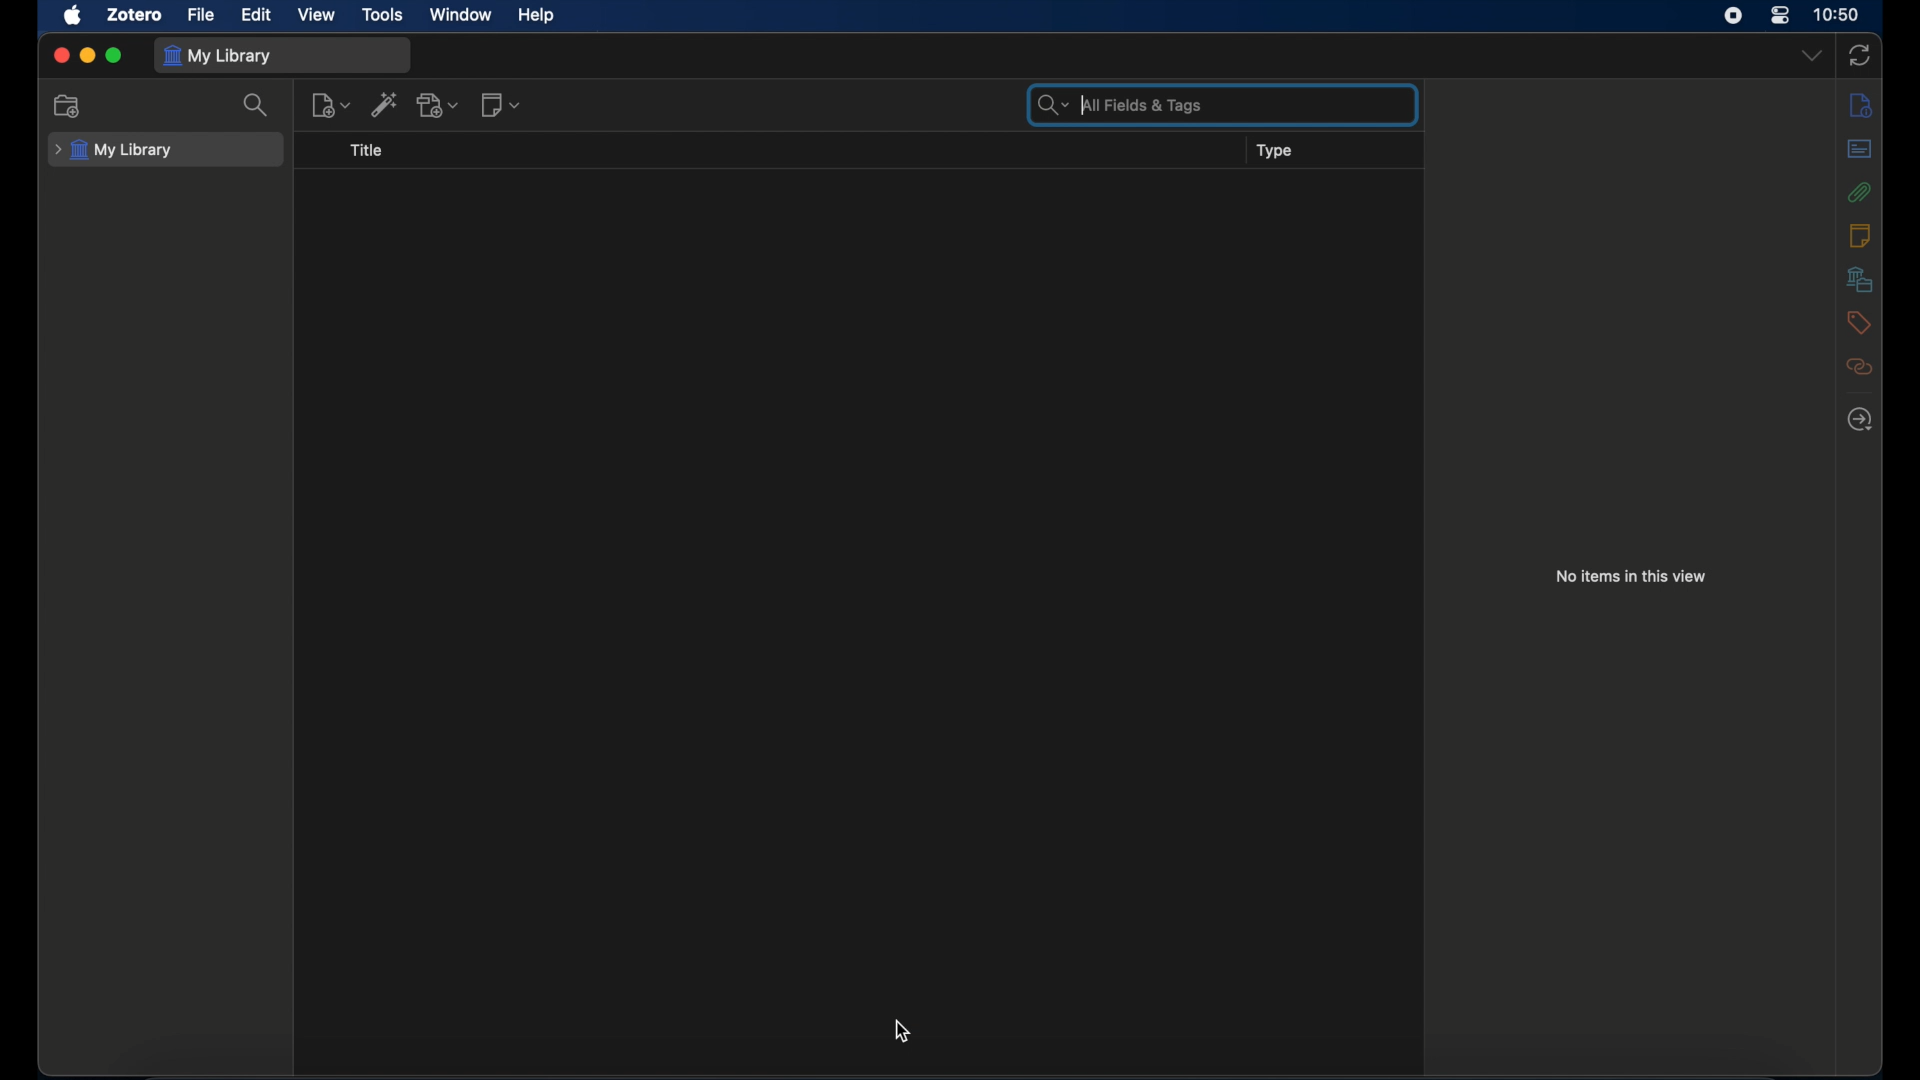 The width and height of the screenshot is (1920, 1080). Describe the element at coordinates (318, 16) in the screenshot. I see `view` at that location.